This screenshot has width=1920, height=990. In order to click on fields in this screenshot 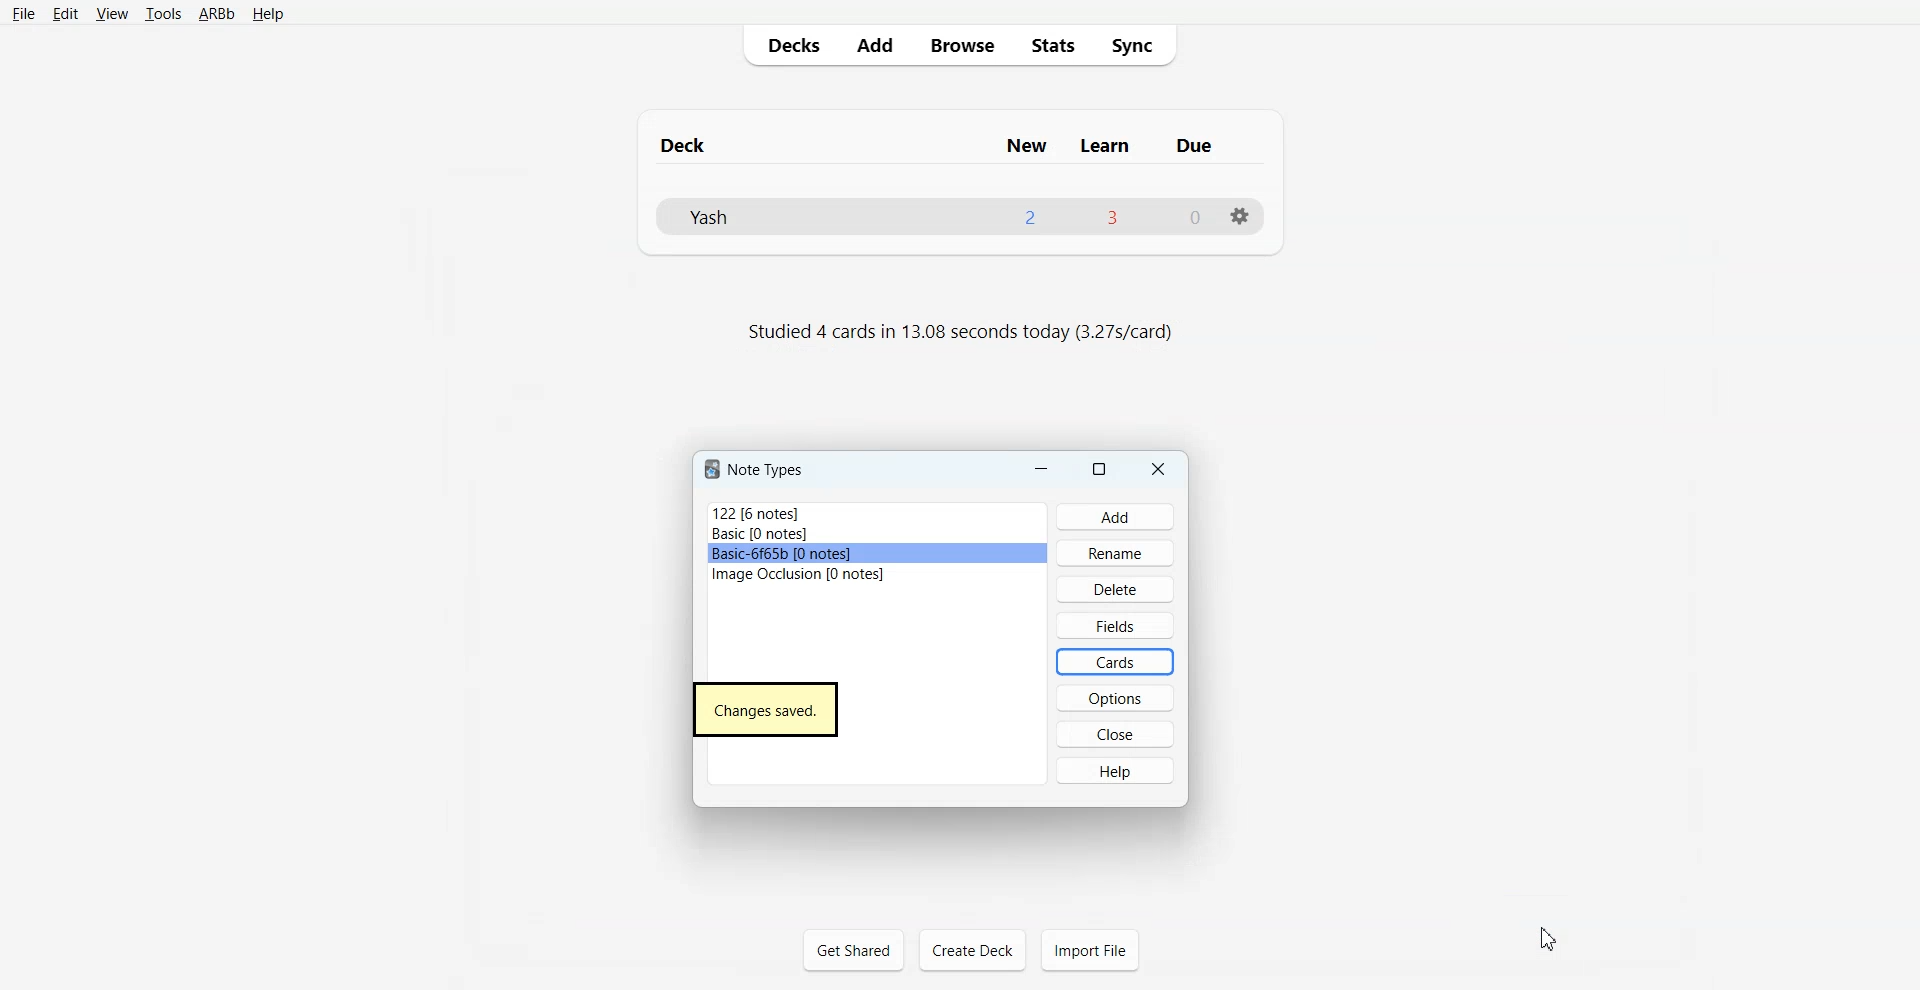, I will do `click(1120, 621)`.